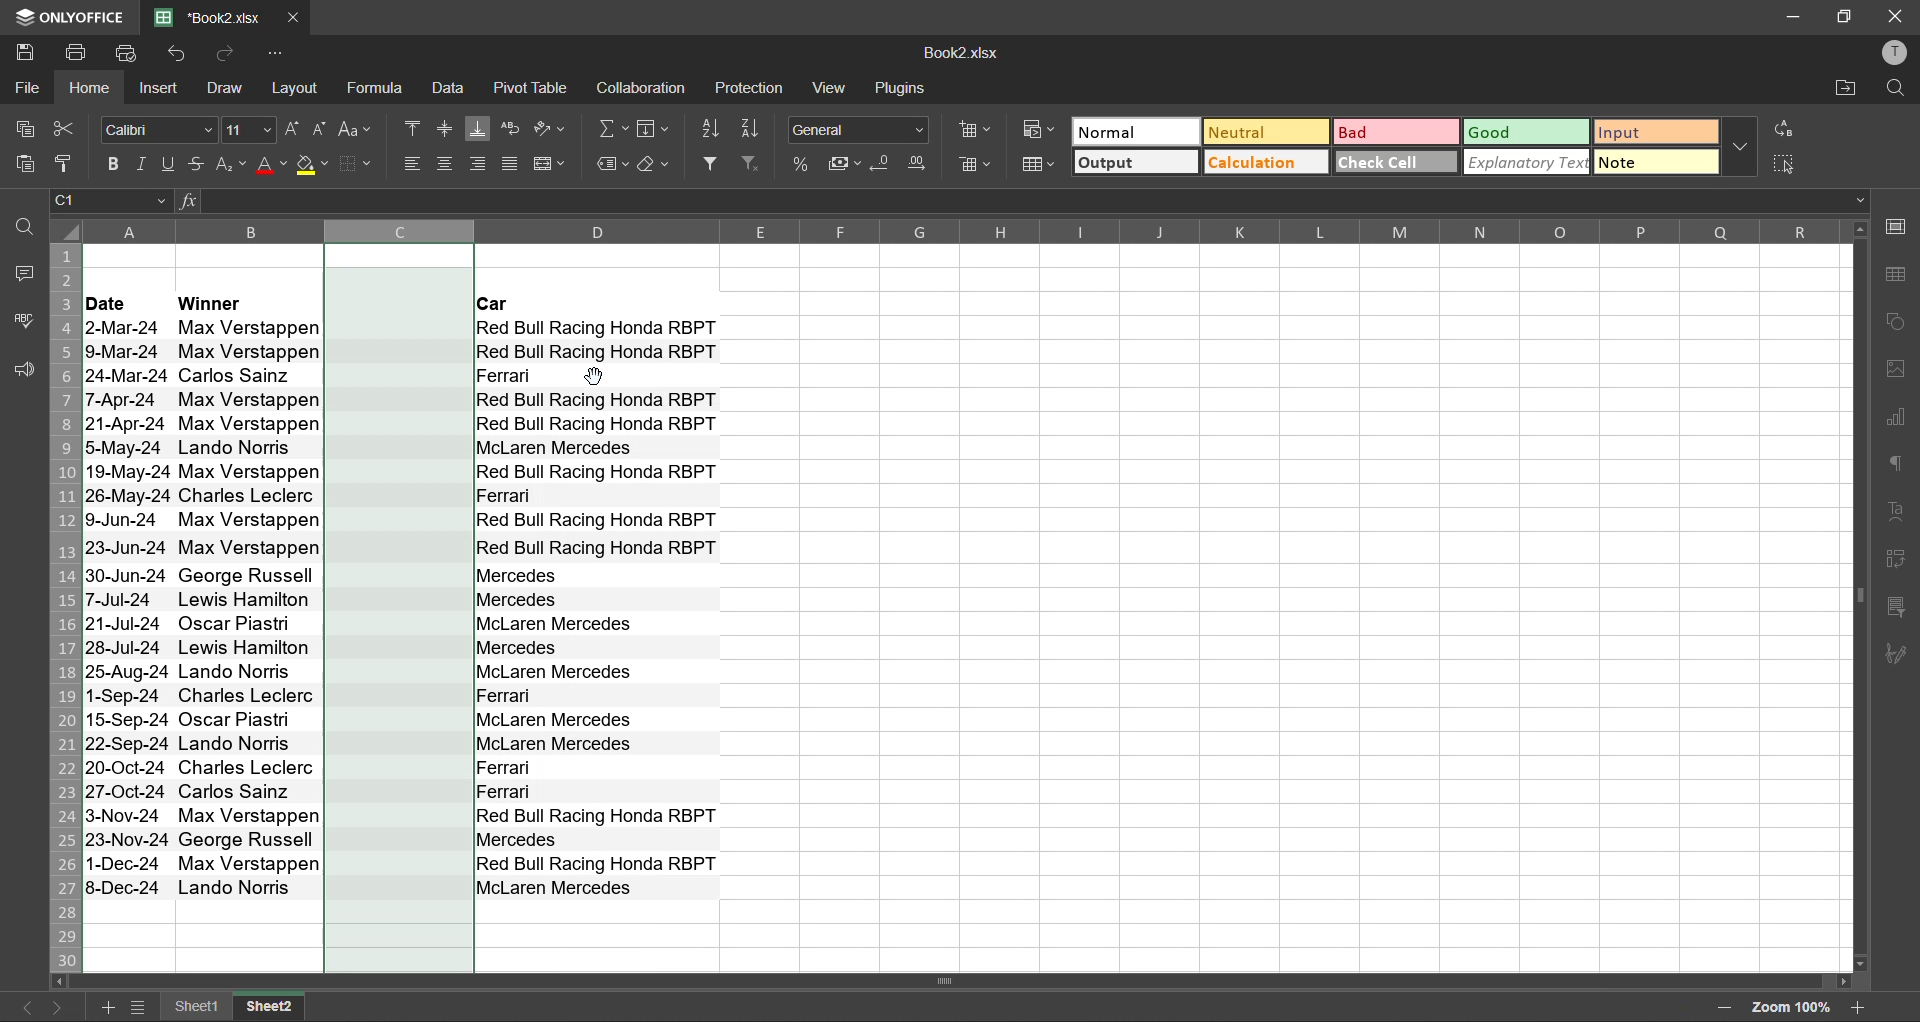 The width and height of the screenshot is (1920, 1022). Describe the element at coordinates (25, 231) in the screenshot. I see `find` at that location.